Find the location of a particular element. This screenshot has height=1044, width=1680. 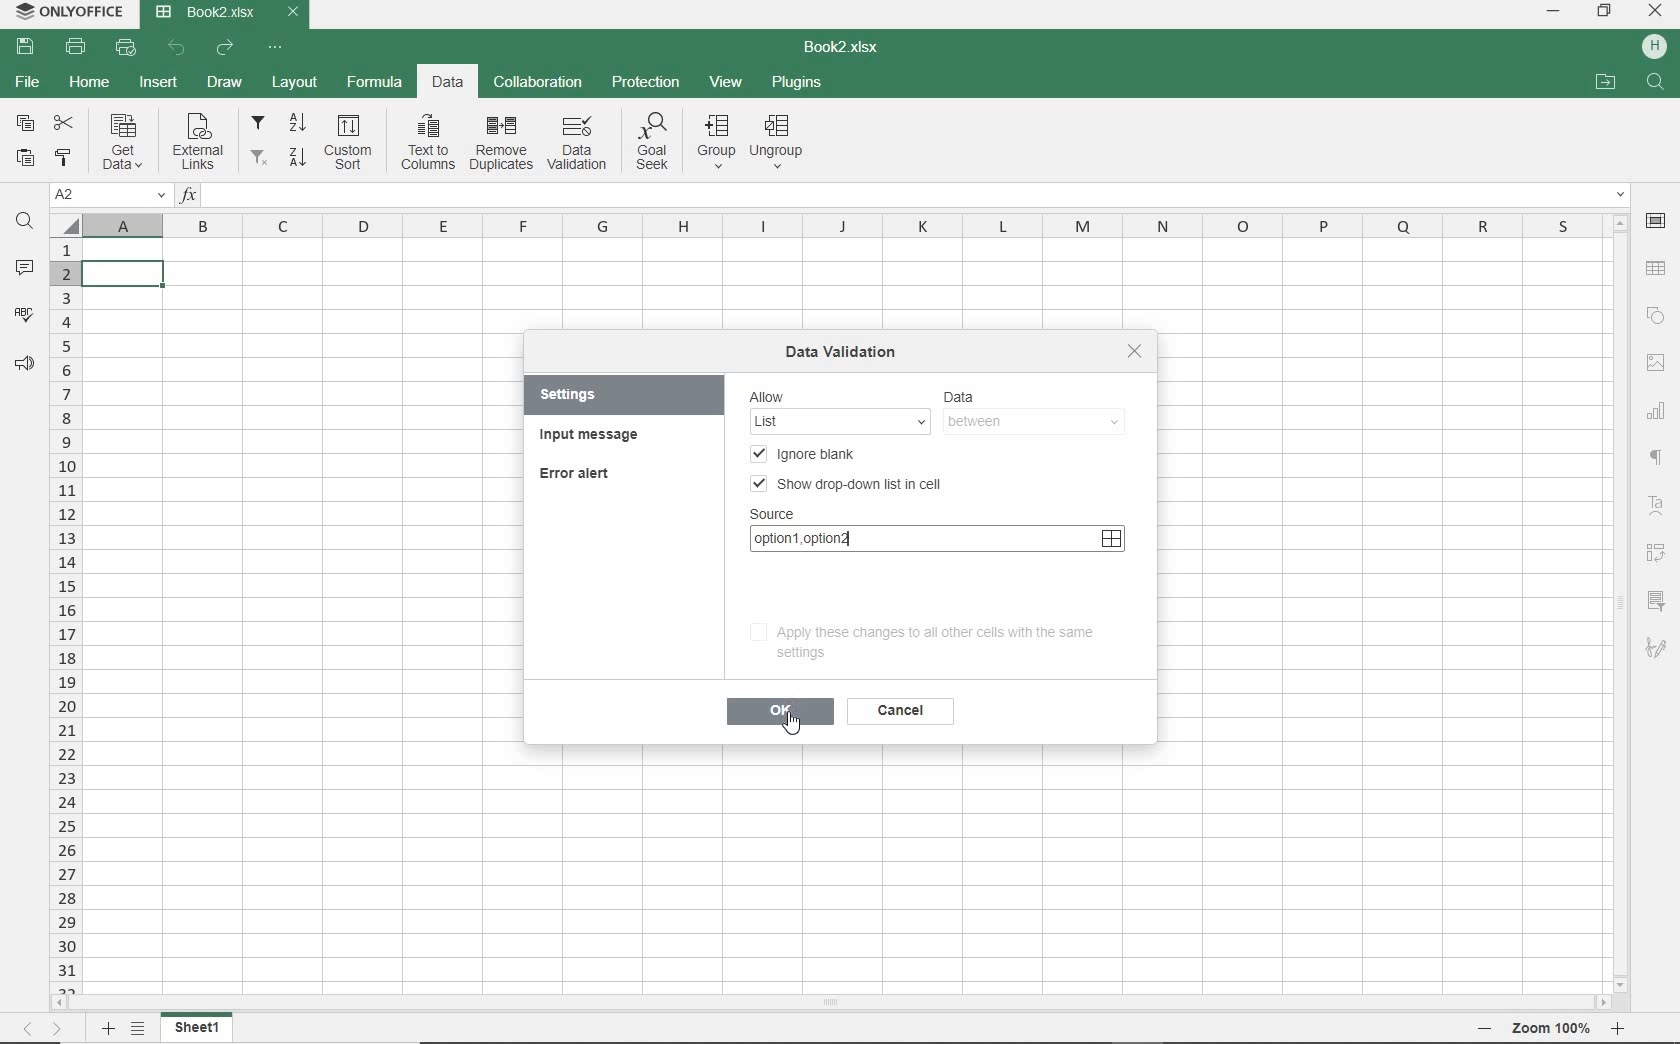

sort descending is located at coordinates (298, 160).